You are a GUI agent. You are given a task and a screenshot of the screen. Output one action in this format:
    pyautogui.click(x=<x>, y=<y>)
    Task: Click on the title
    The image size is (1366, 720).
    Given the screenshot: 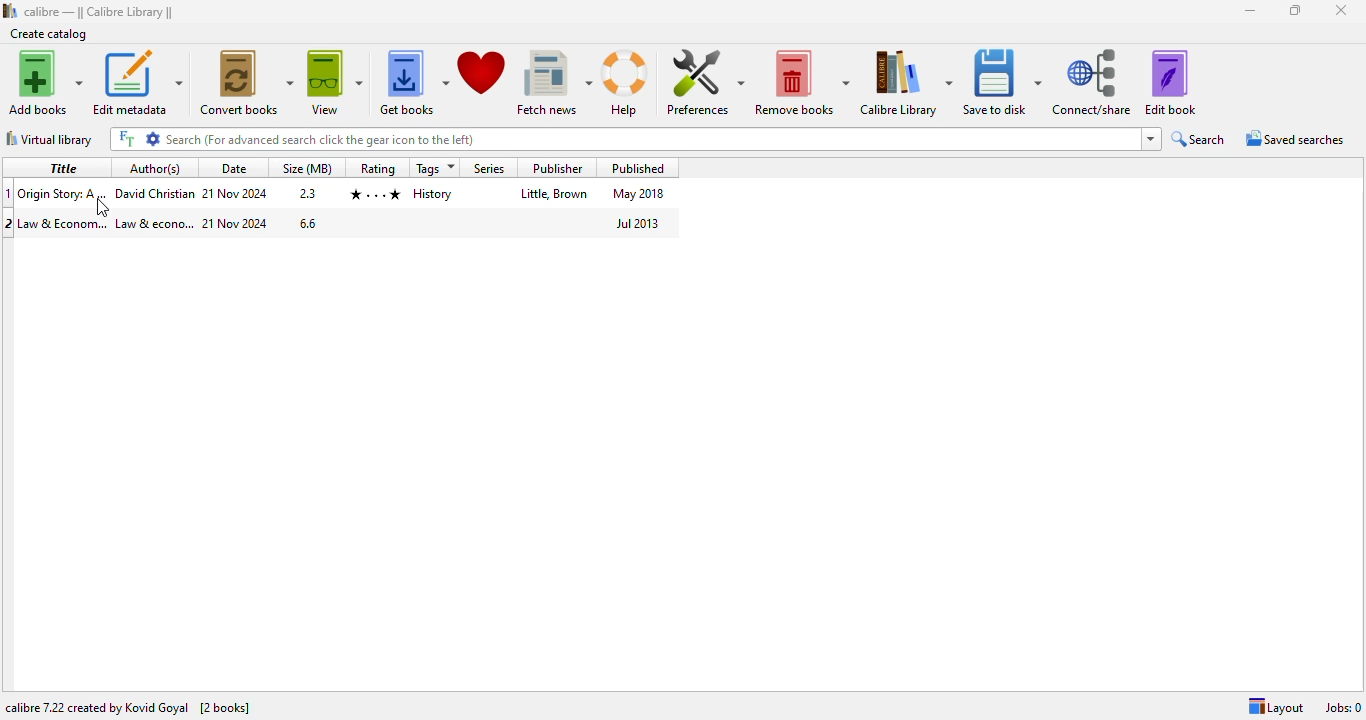 What is the action you would take?
    pyautogui.click(x=61, y=167)
    